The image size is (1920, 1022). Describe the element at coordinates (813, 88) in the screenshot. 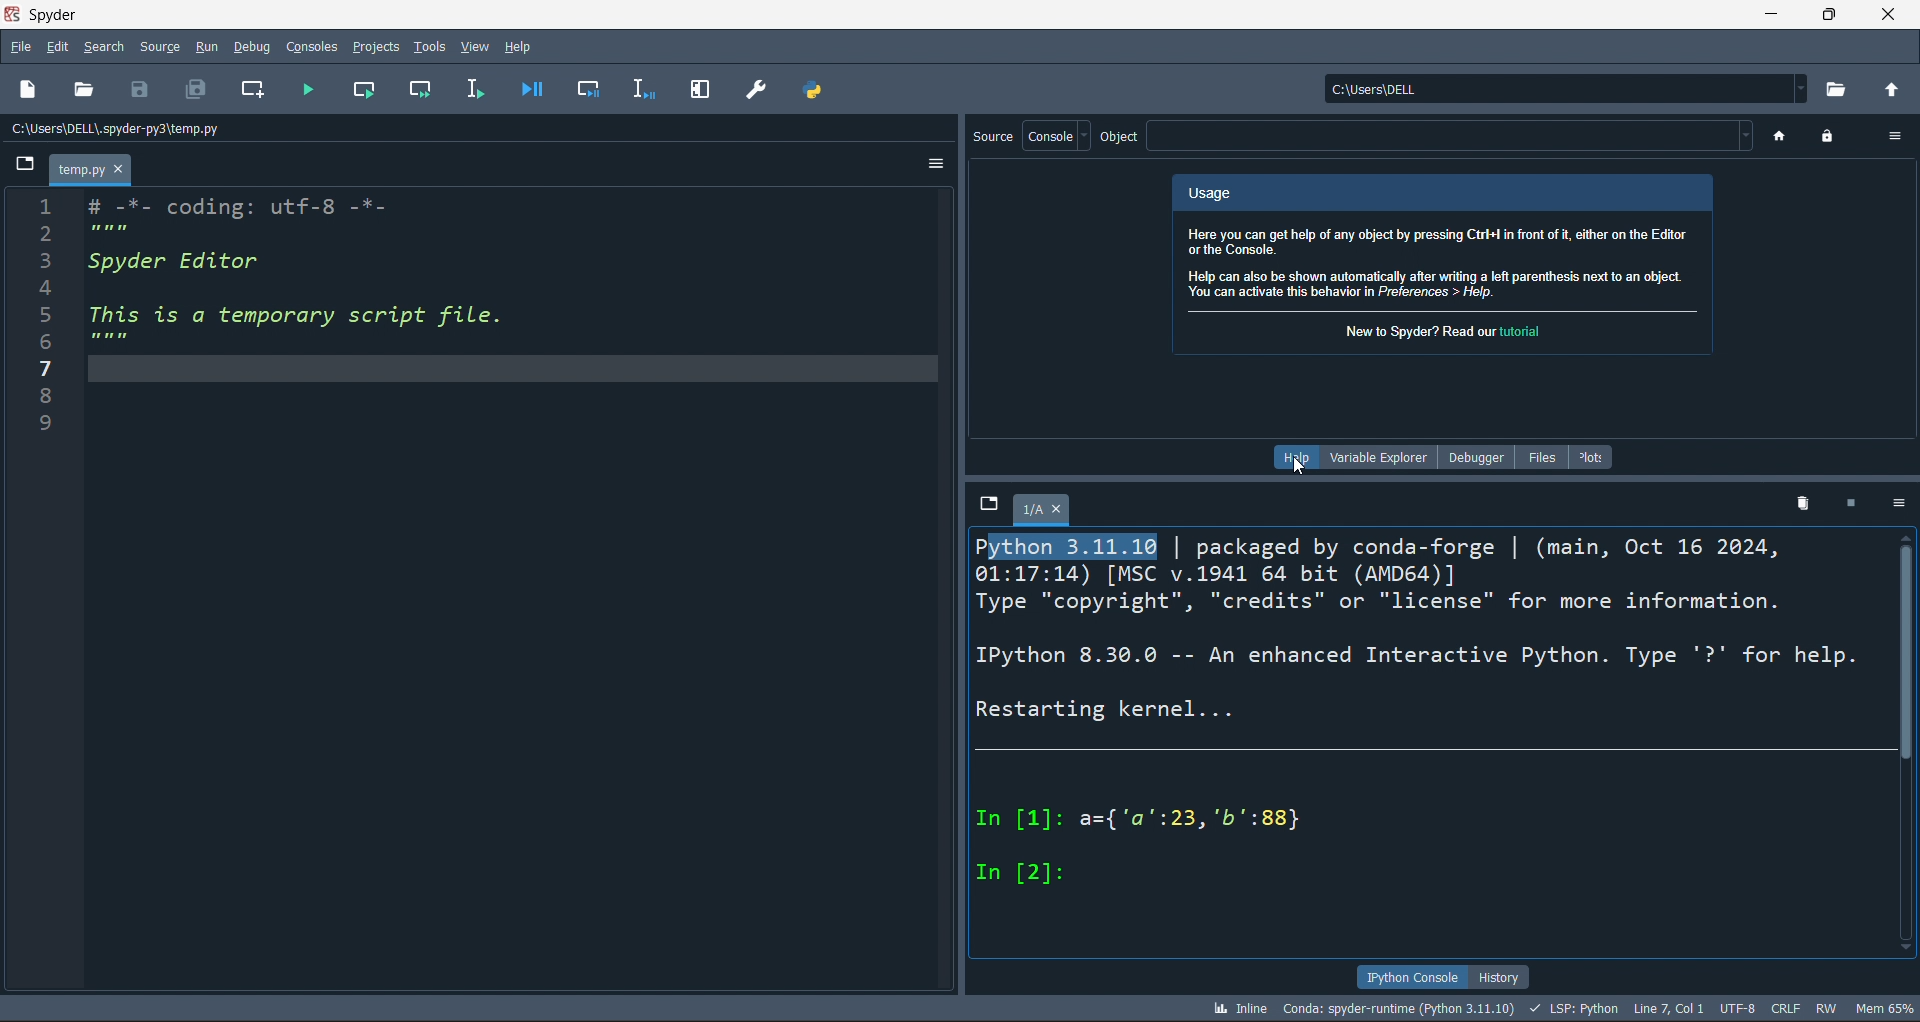

I see `path manager` at that location.